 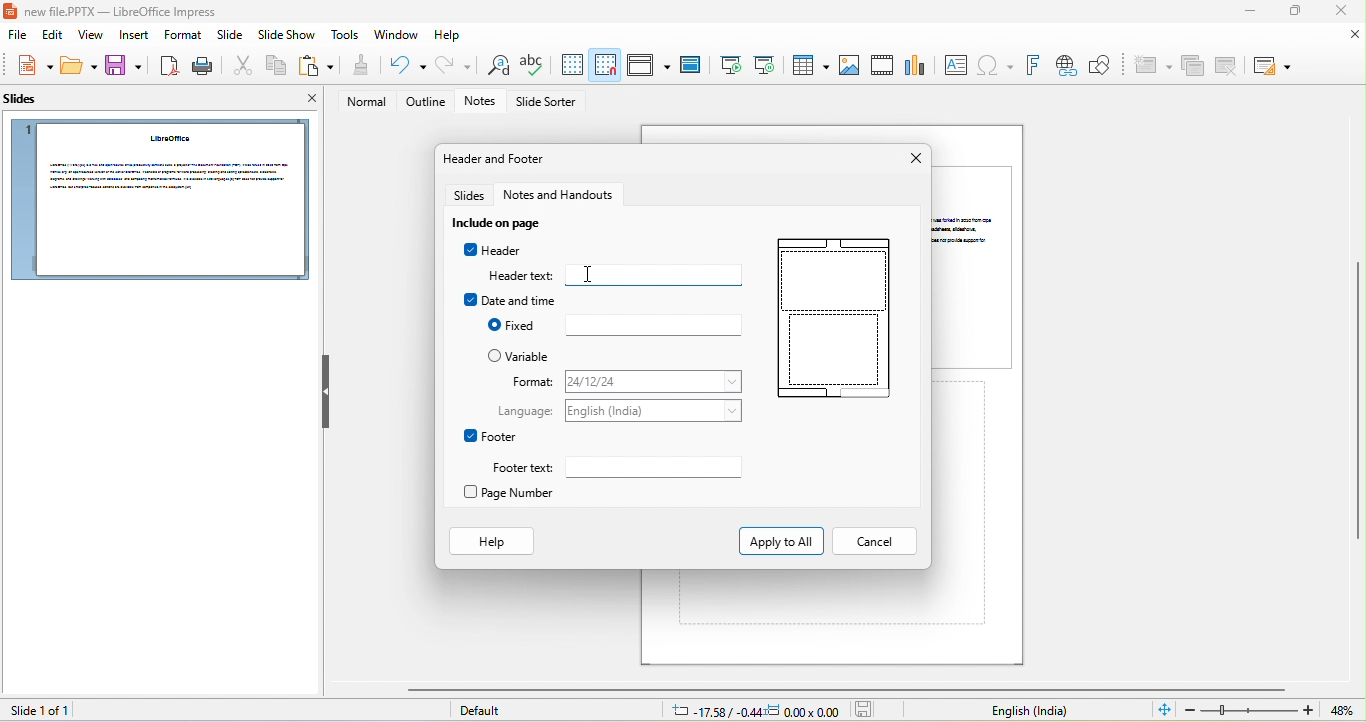 I want to click on close, so click(x=912, y=159).